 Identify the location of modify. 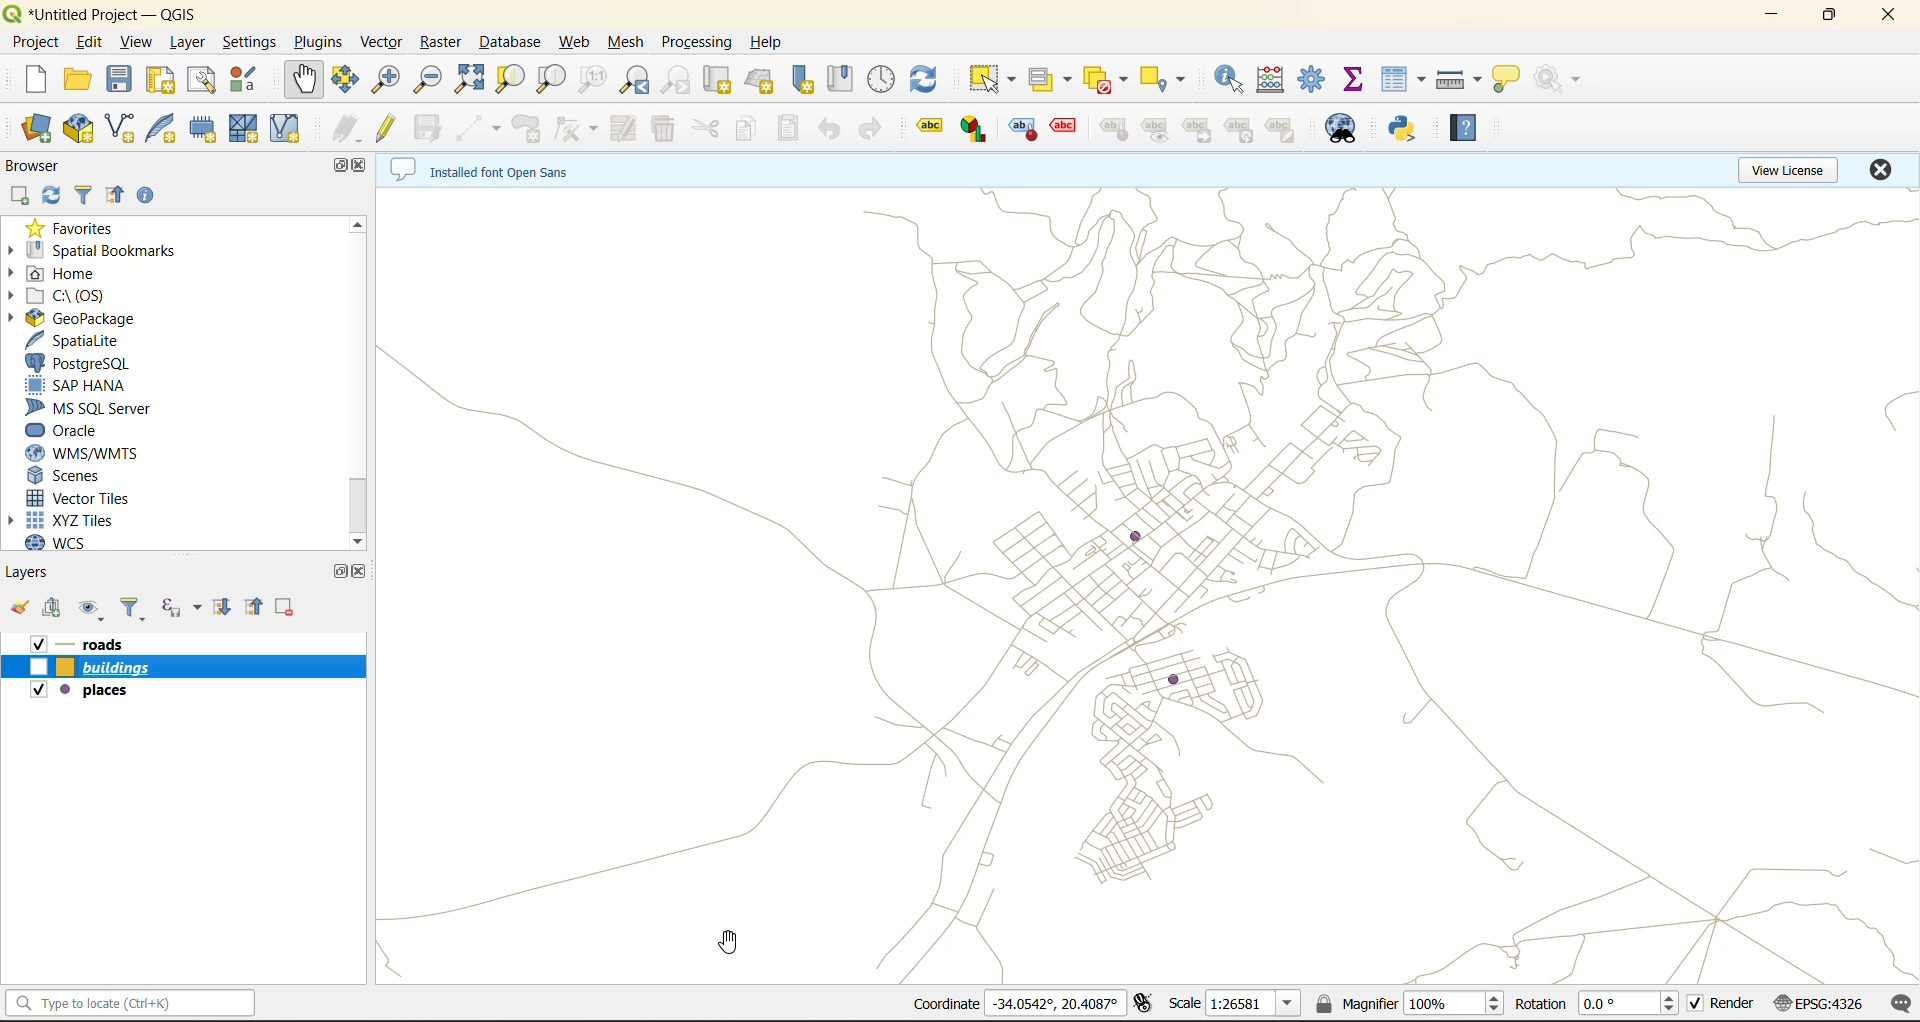
(619, 128).